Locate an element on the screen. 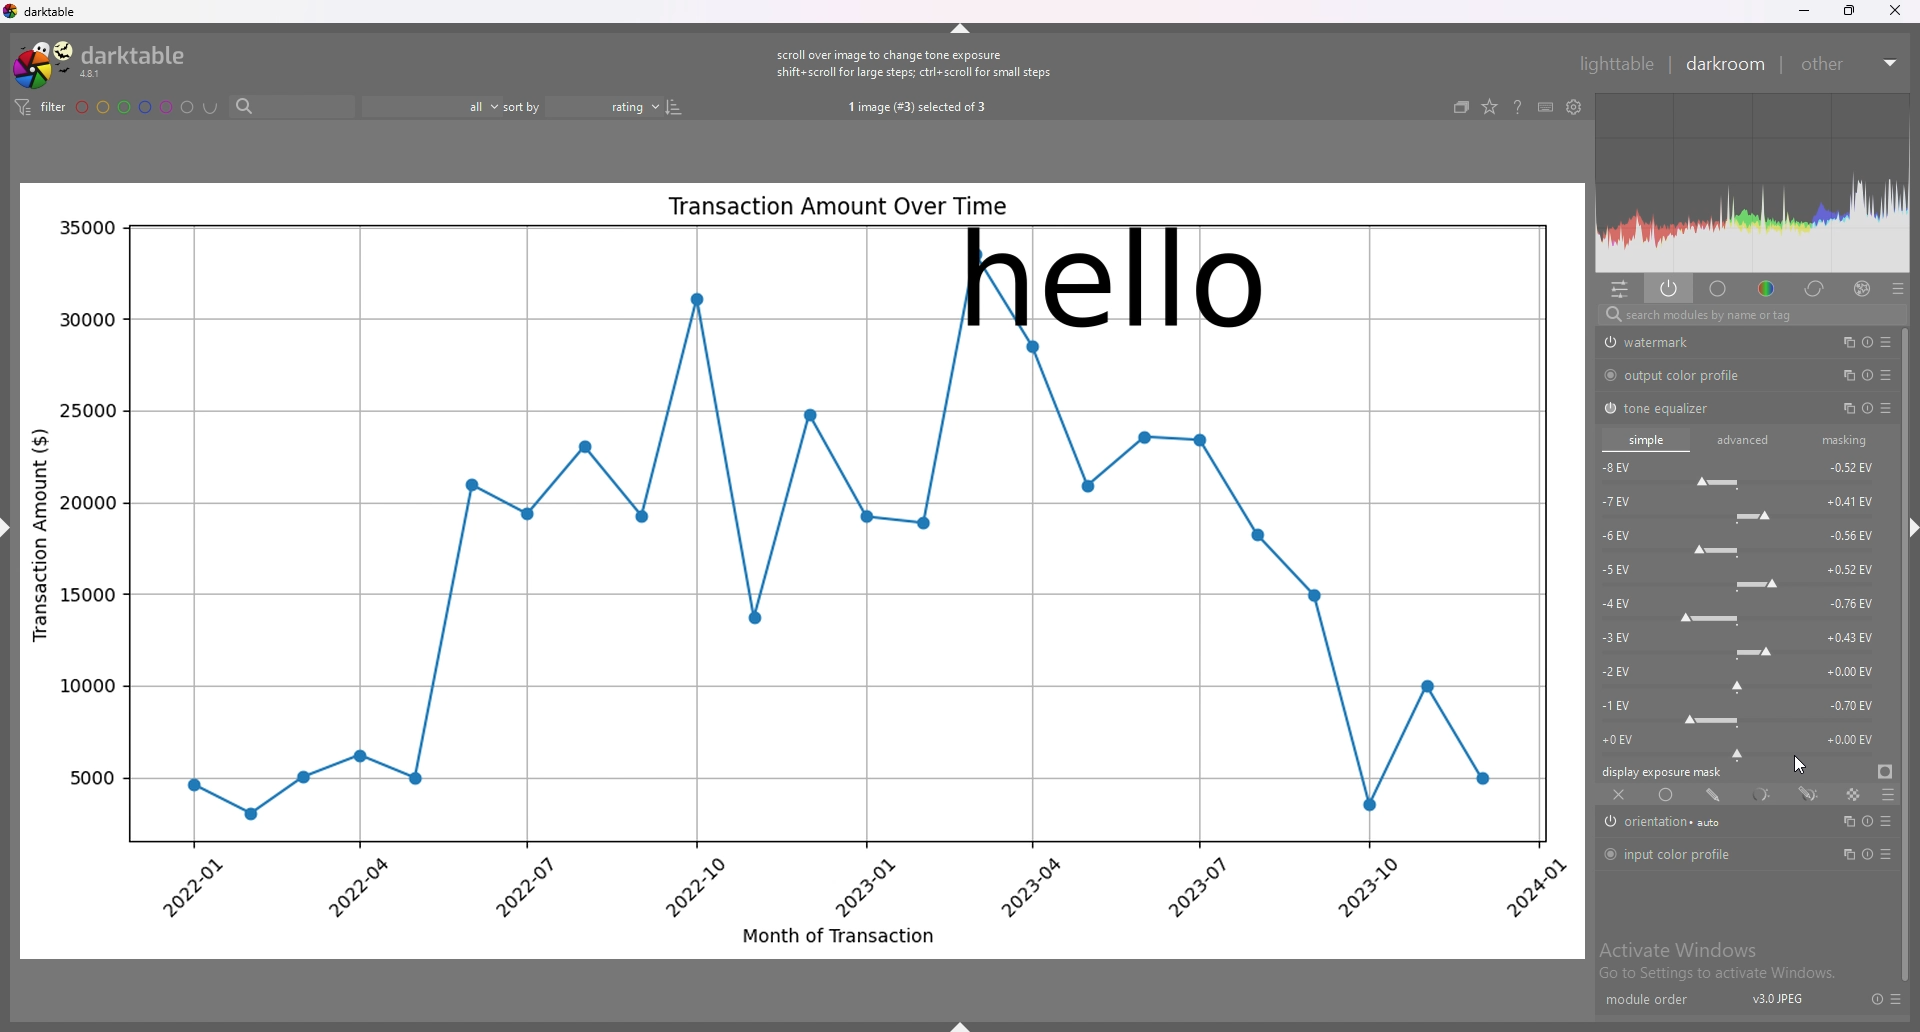 The image size is (1920, 1032). darkroom is located at coordinates (1727, 65).